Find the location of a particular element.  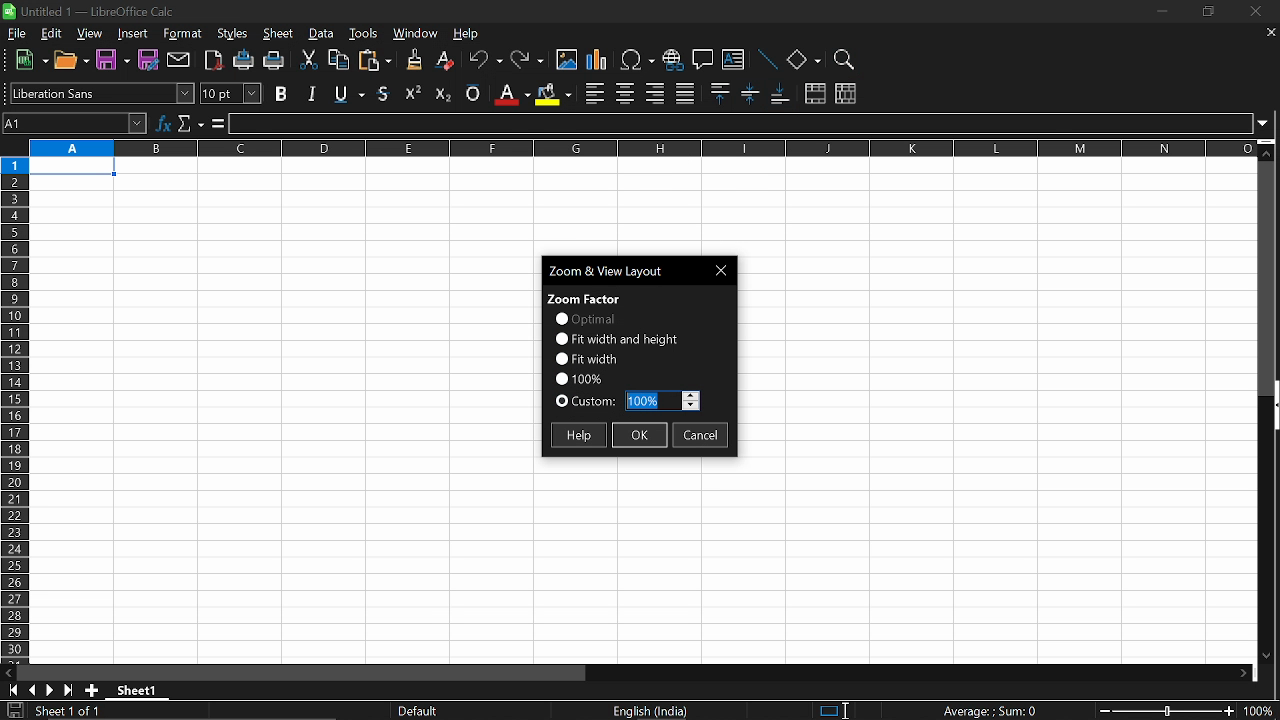

save is located at coordinates (14, 711).